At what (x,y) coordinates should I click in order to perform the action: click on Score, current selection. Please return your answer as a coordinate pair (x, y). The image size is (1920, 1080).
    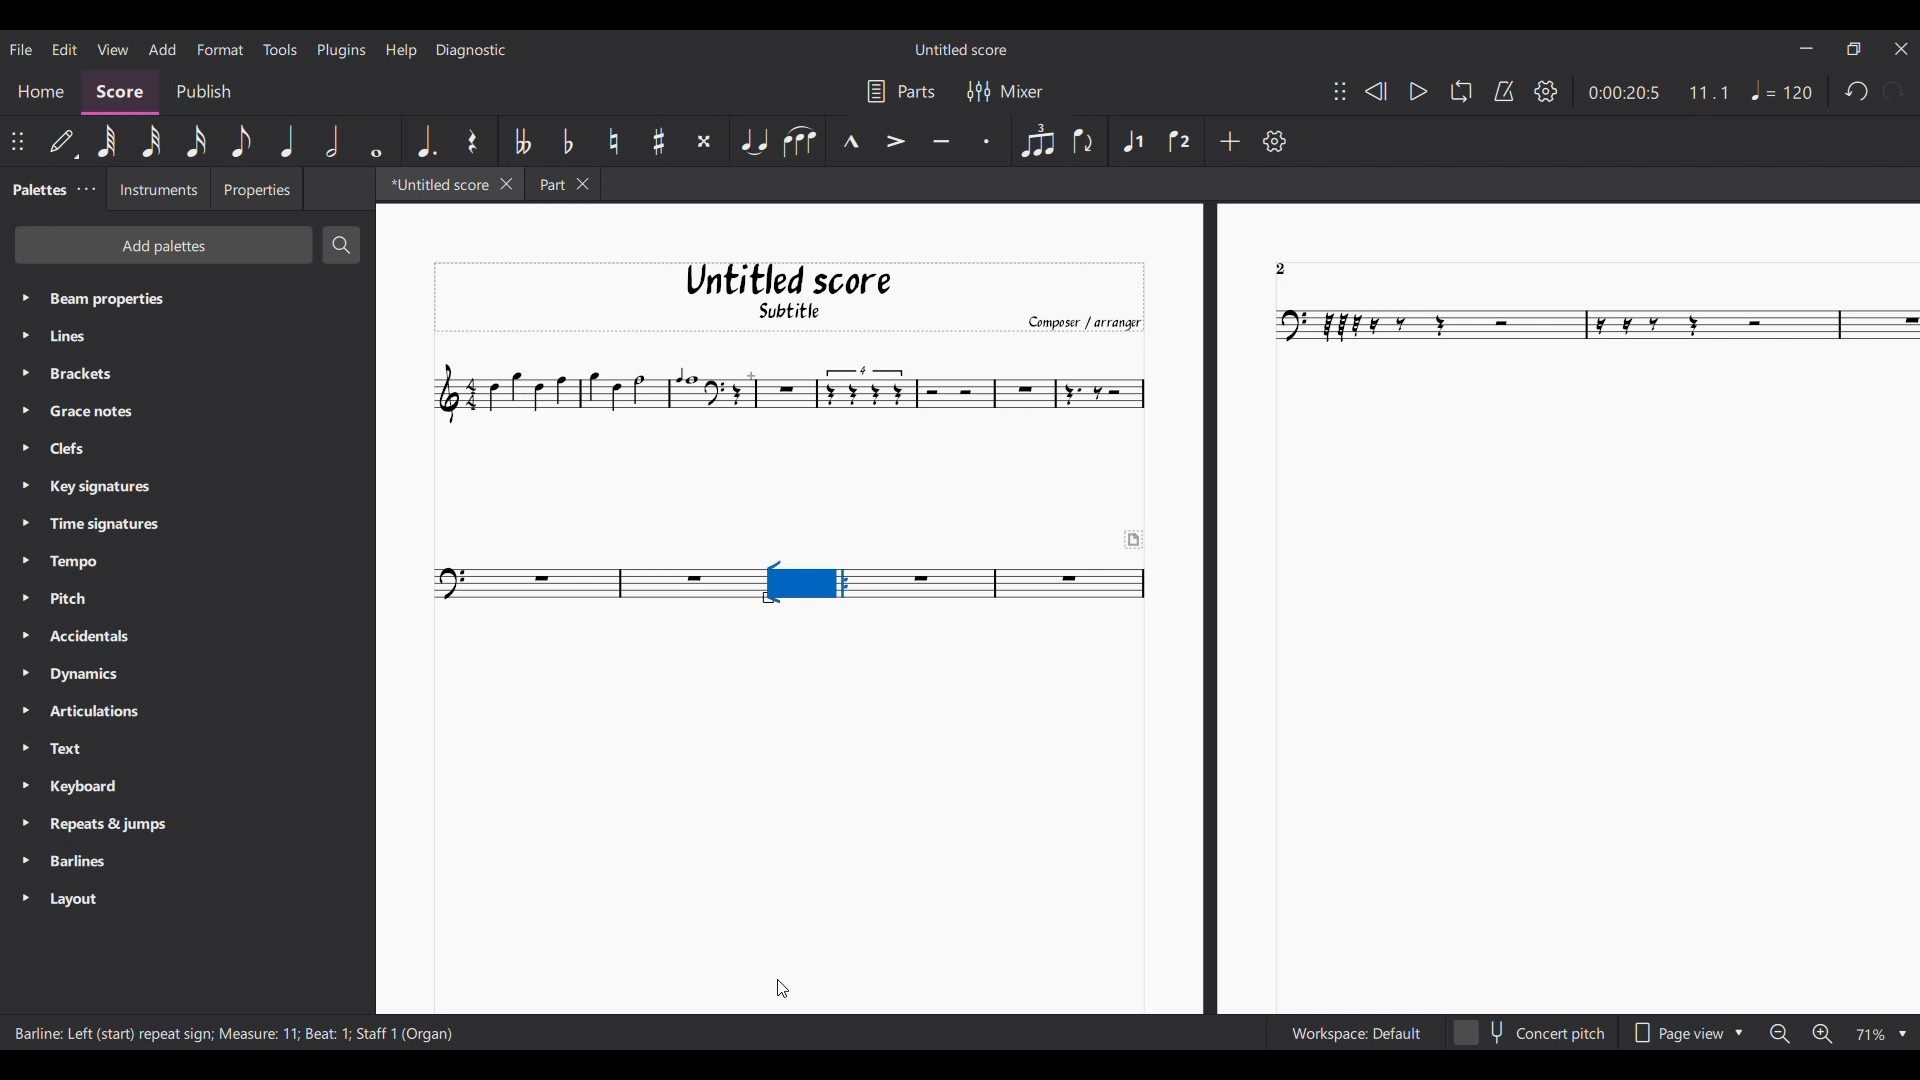
    Looking at the image, I should click on (120, 93).